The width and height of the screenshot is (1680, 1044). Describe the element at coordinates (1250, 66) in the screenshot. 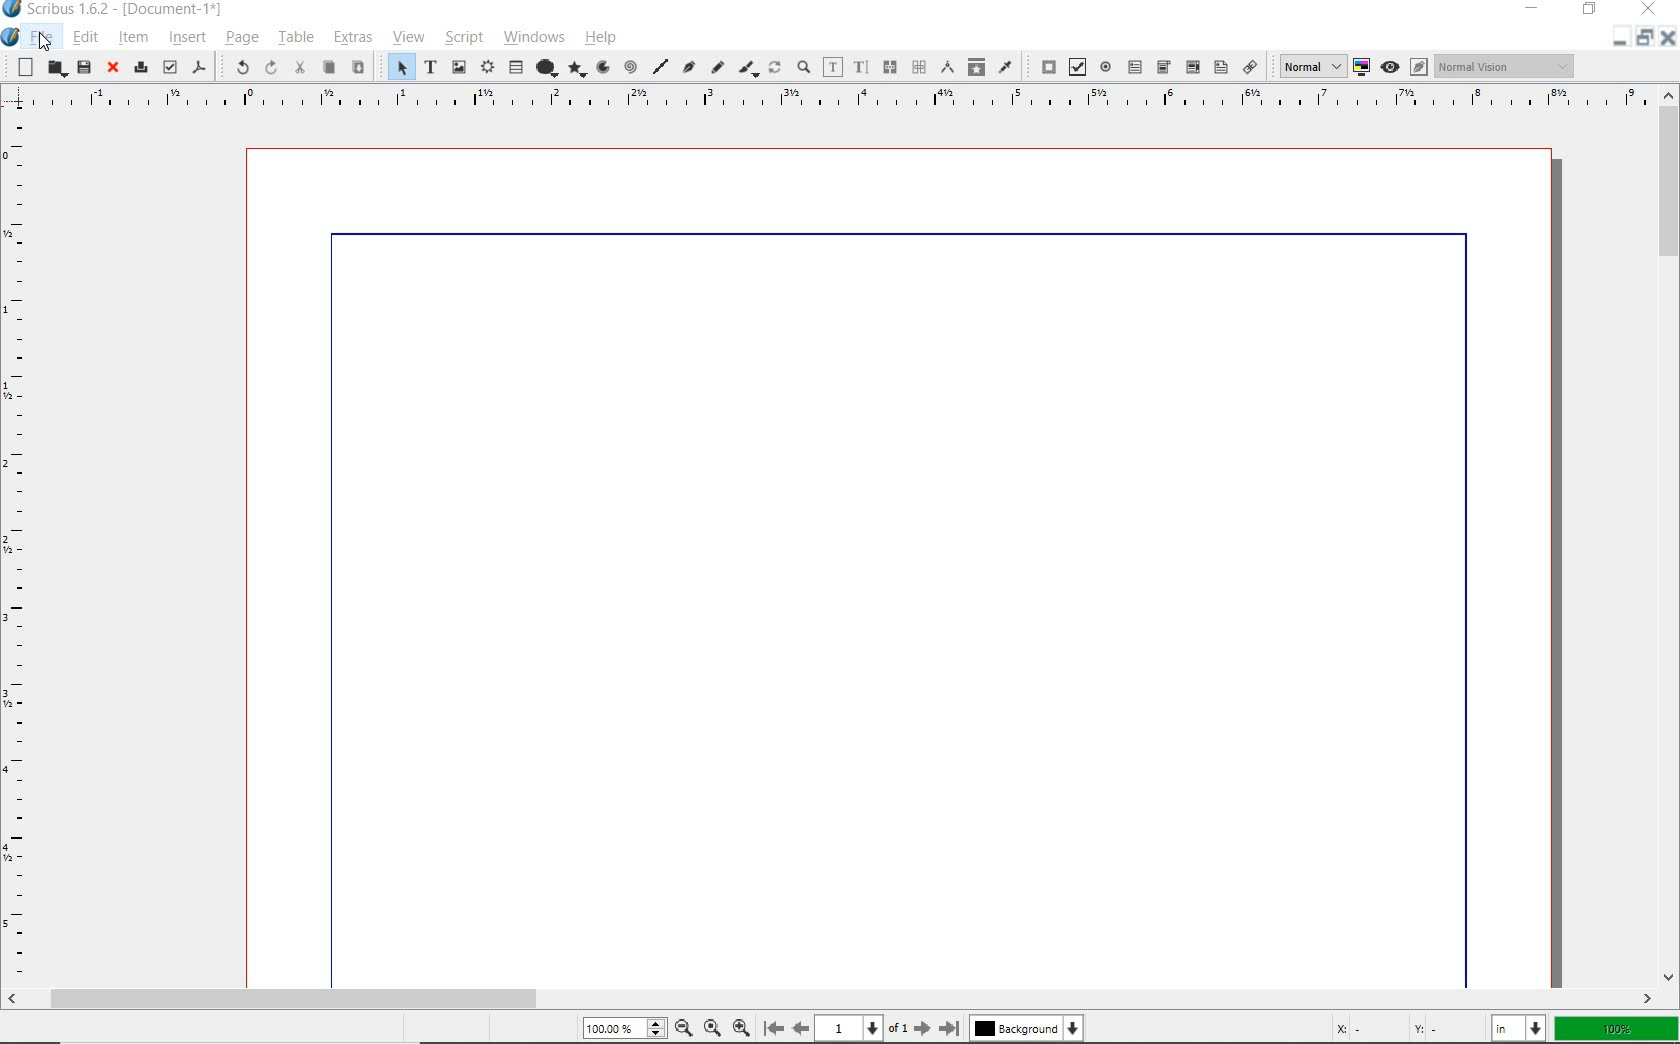

I see `link annotation` at that location.